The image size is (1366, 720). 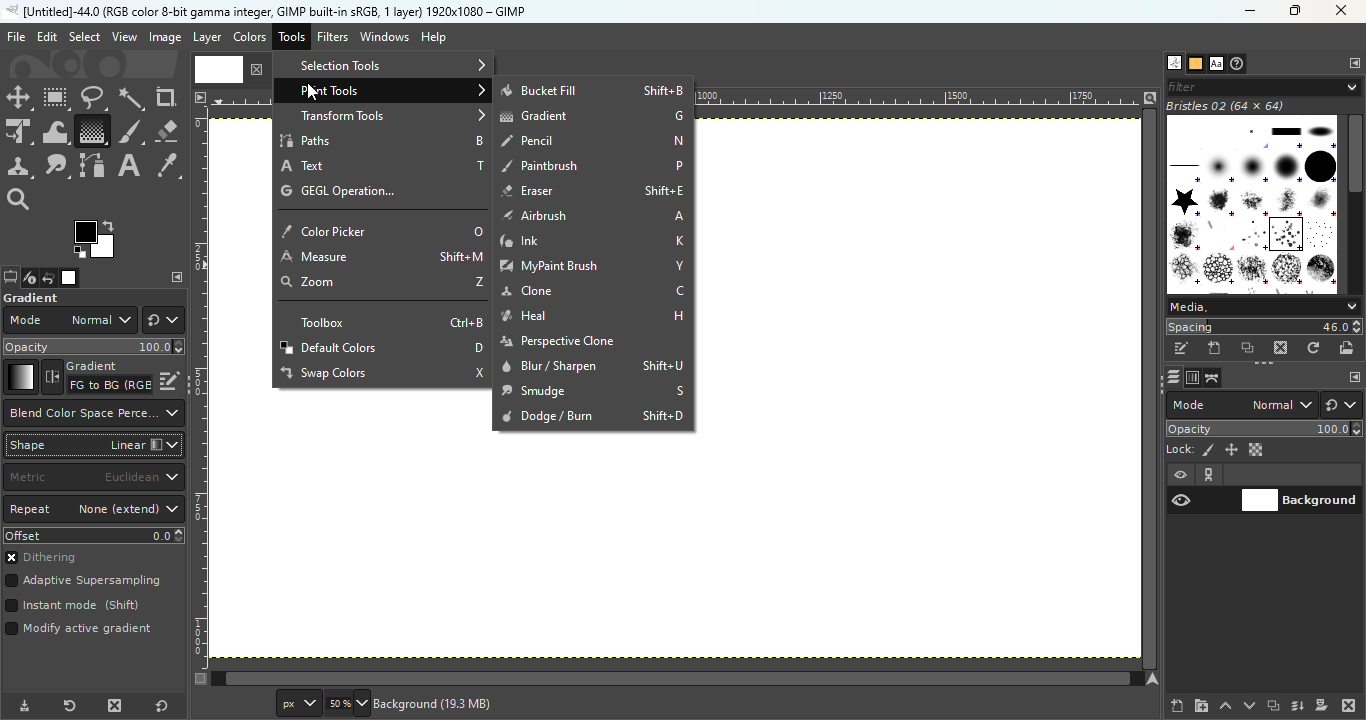 What do you see at coordinates (1258, 450) in the screenshot?
I see `Lock alpha channel` at bounding box center [1258, 450].